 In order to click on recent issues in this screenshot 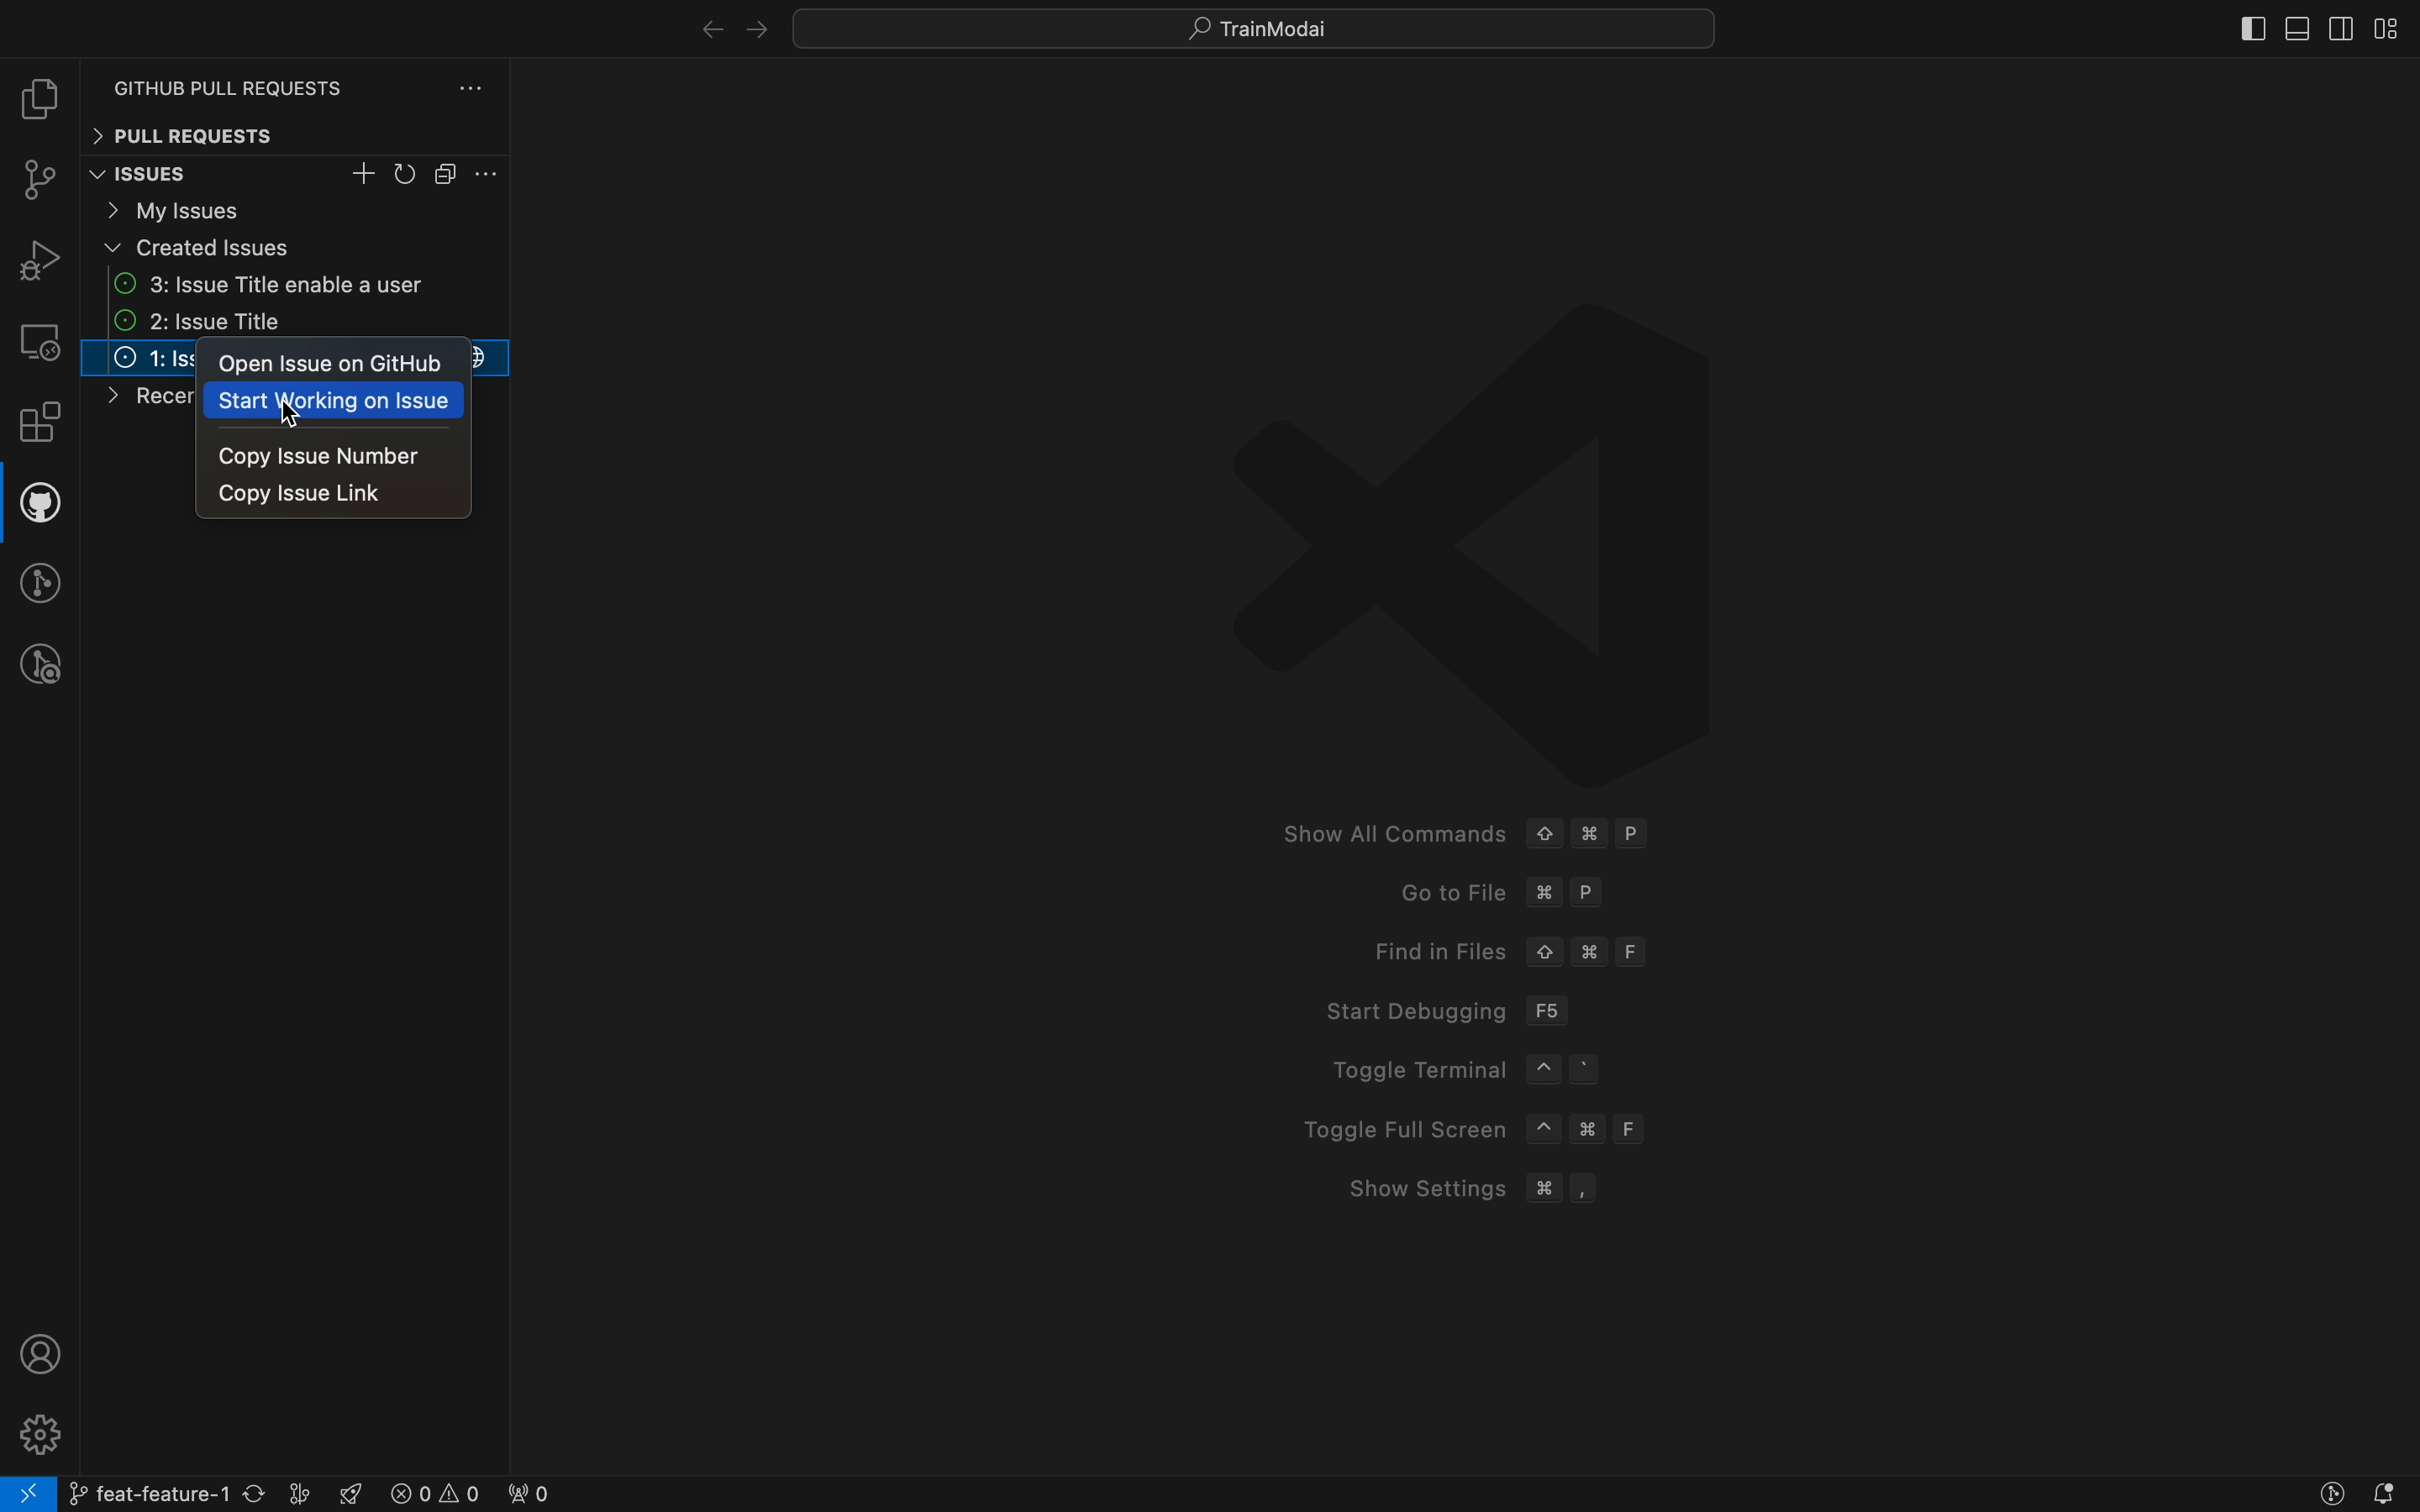, I will do `click(295, 284)`.